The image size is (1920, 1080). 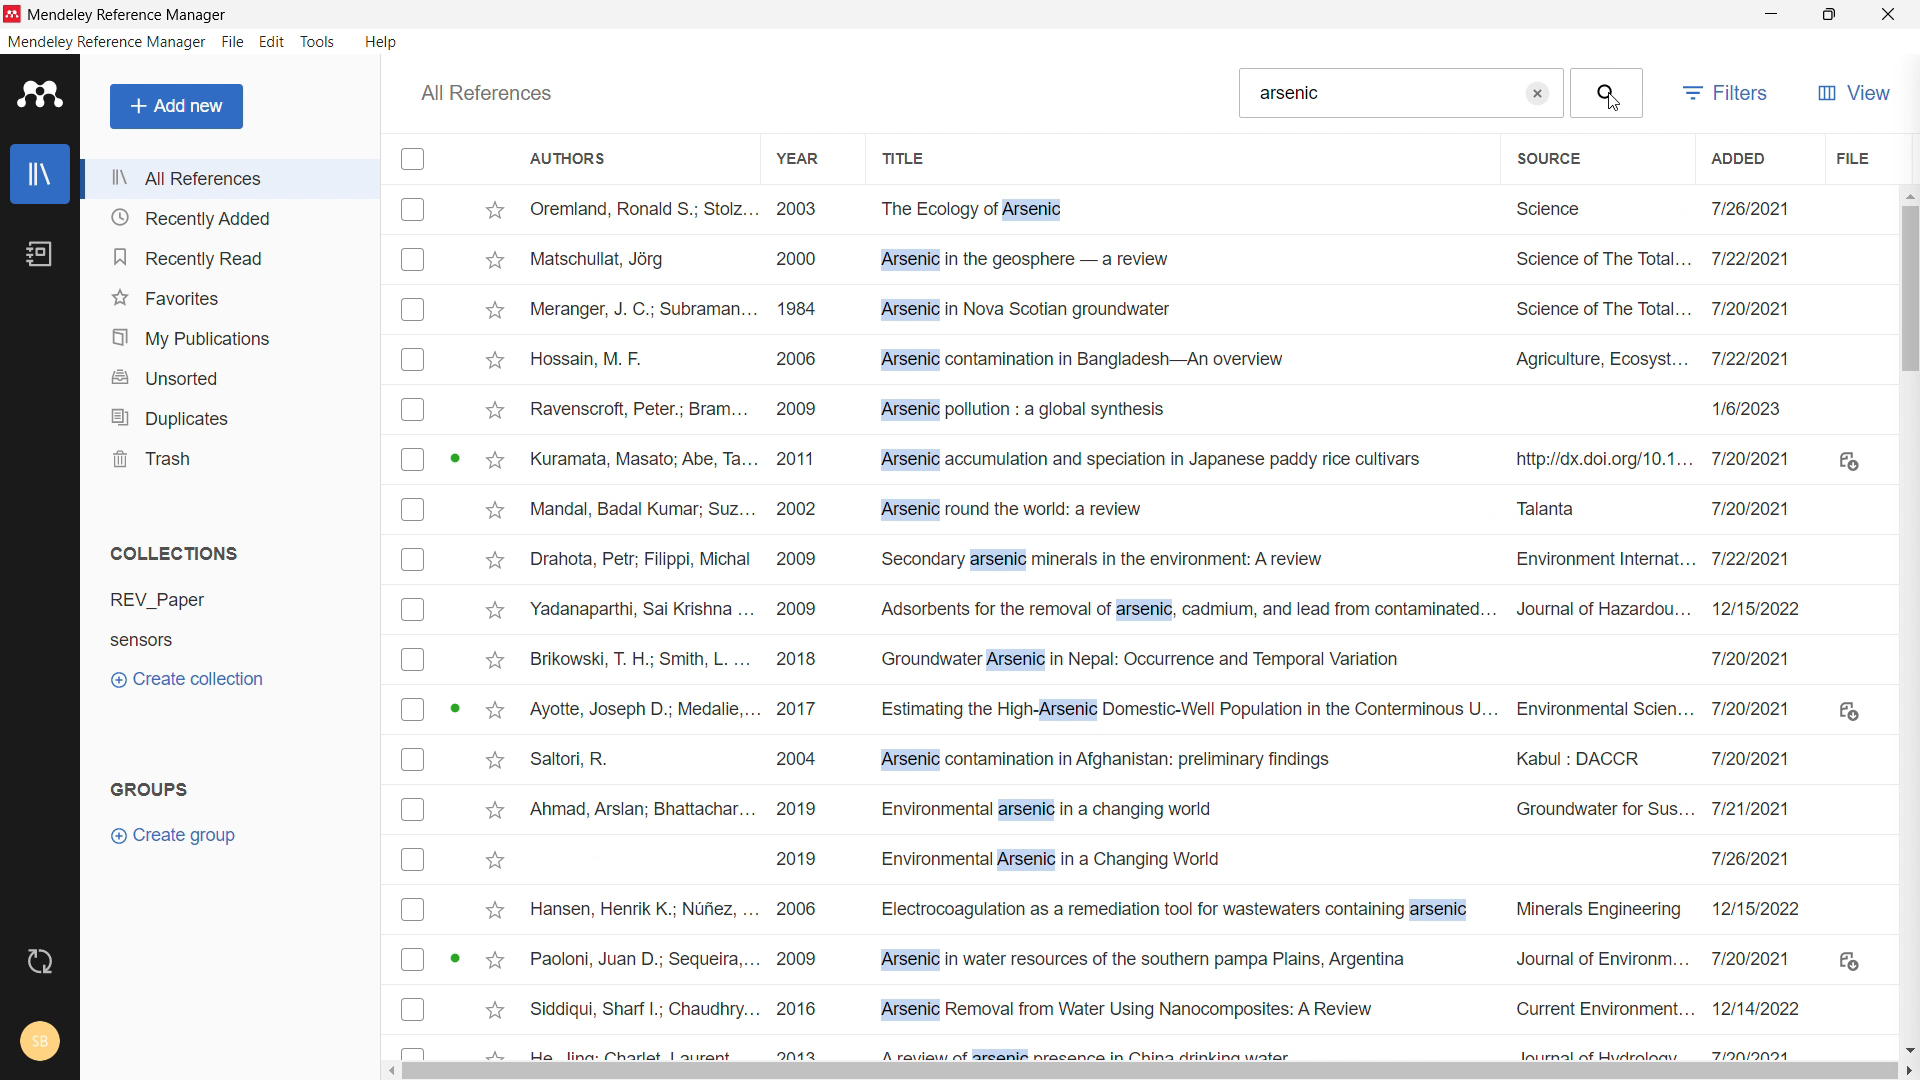 What do you see at coordinates (230, 180) in the screenshot?
I see `all references` at bounding box center [230, 180].